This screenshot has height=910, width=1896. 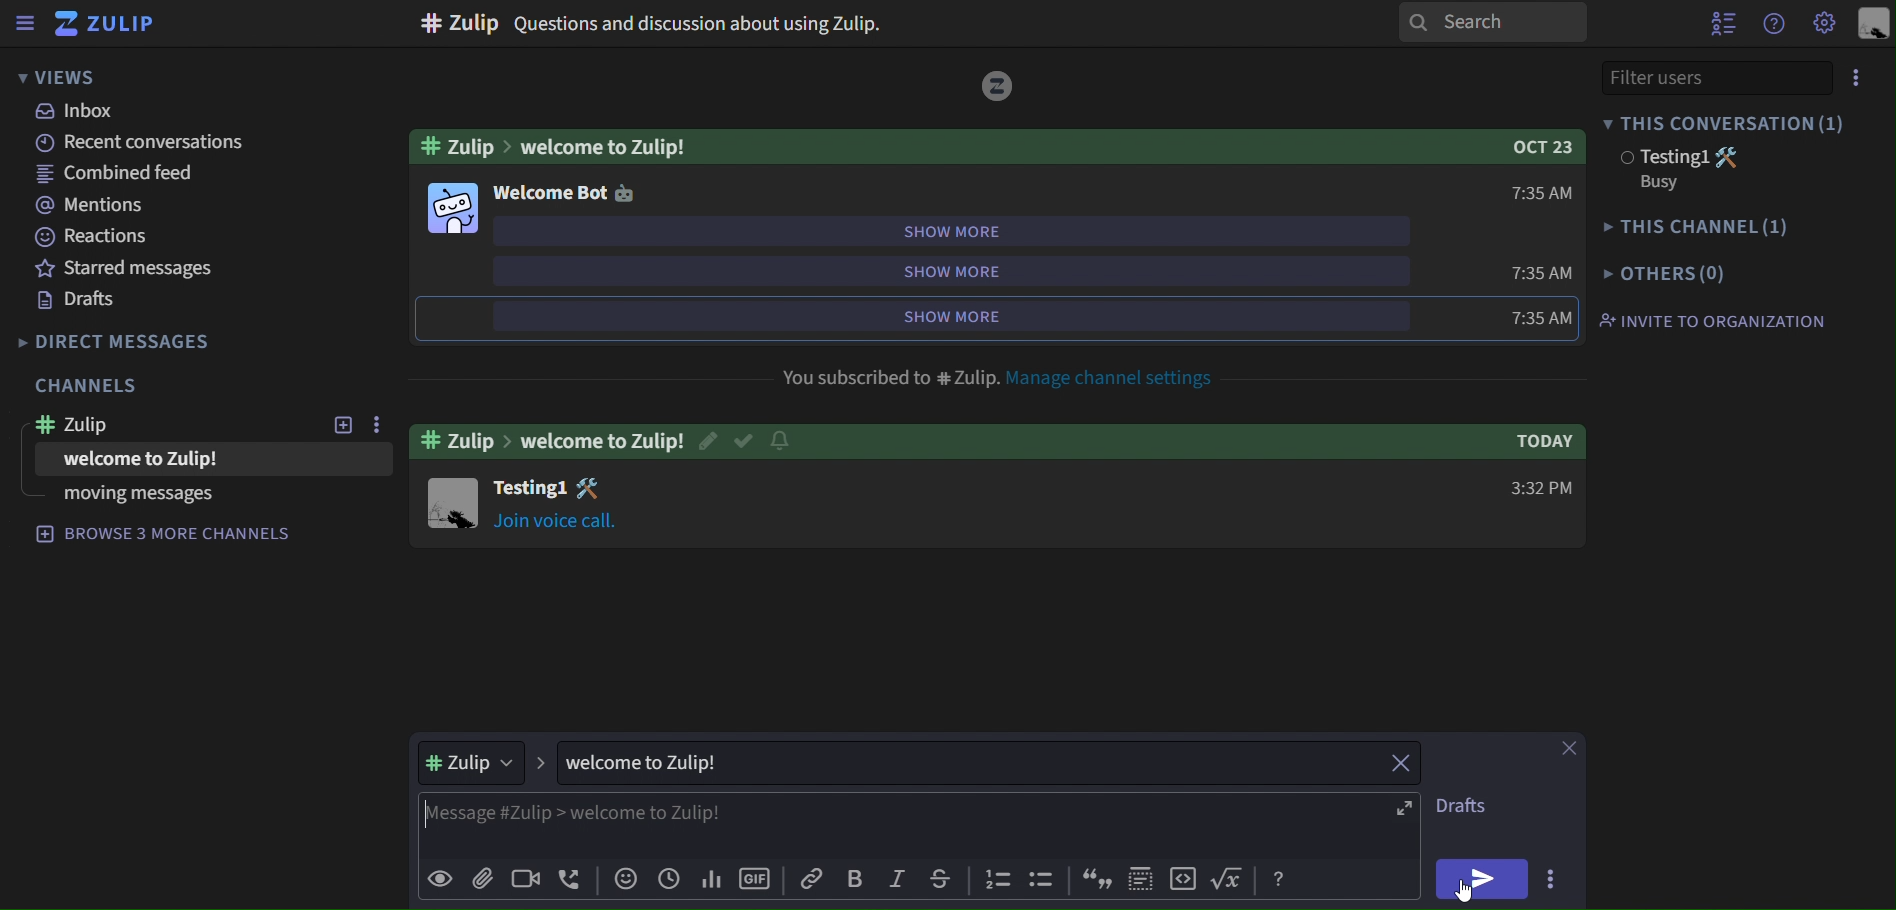 I want to click on this conversation, so click(x=1719, y=122).